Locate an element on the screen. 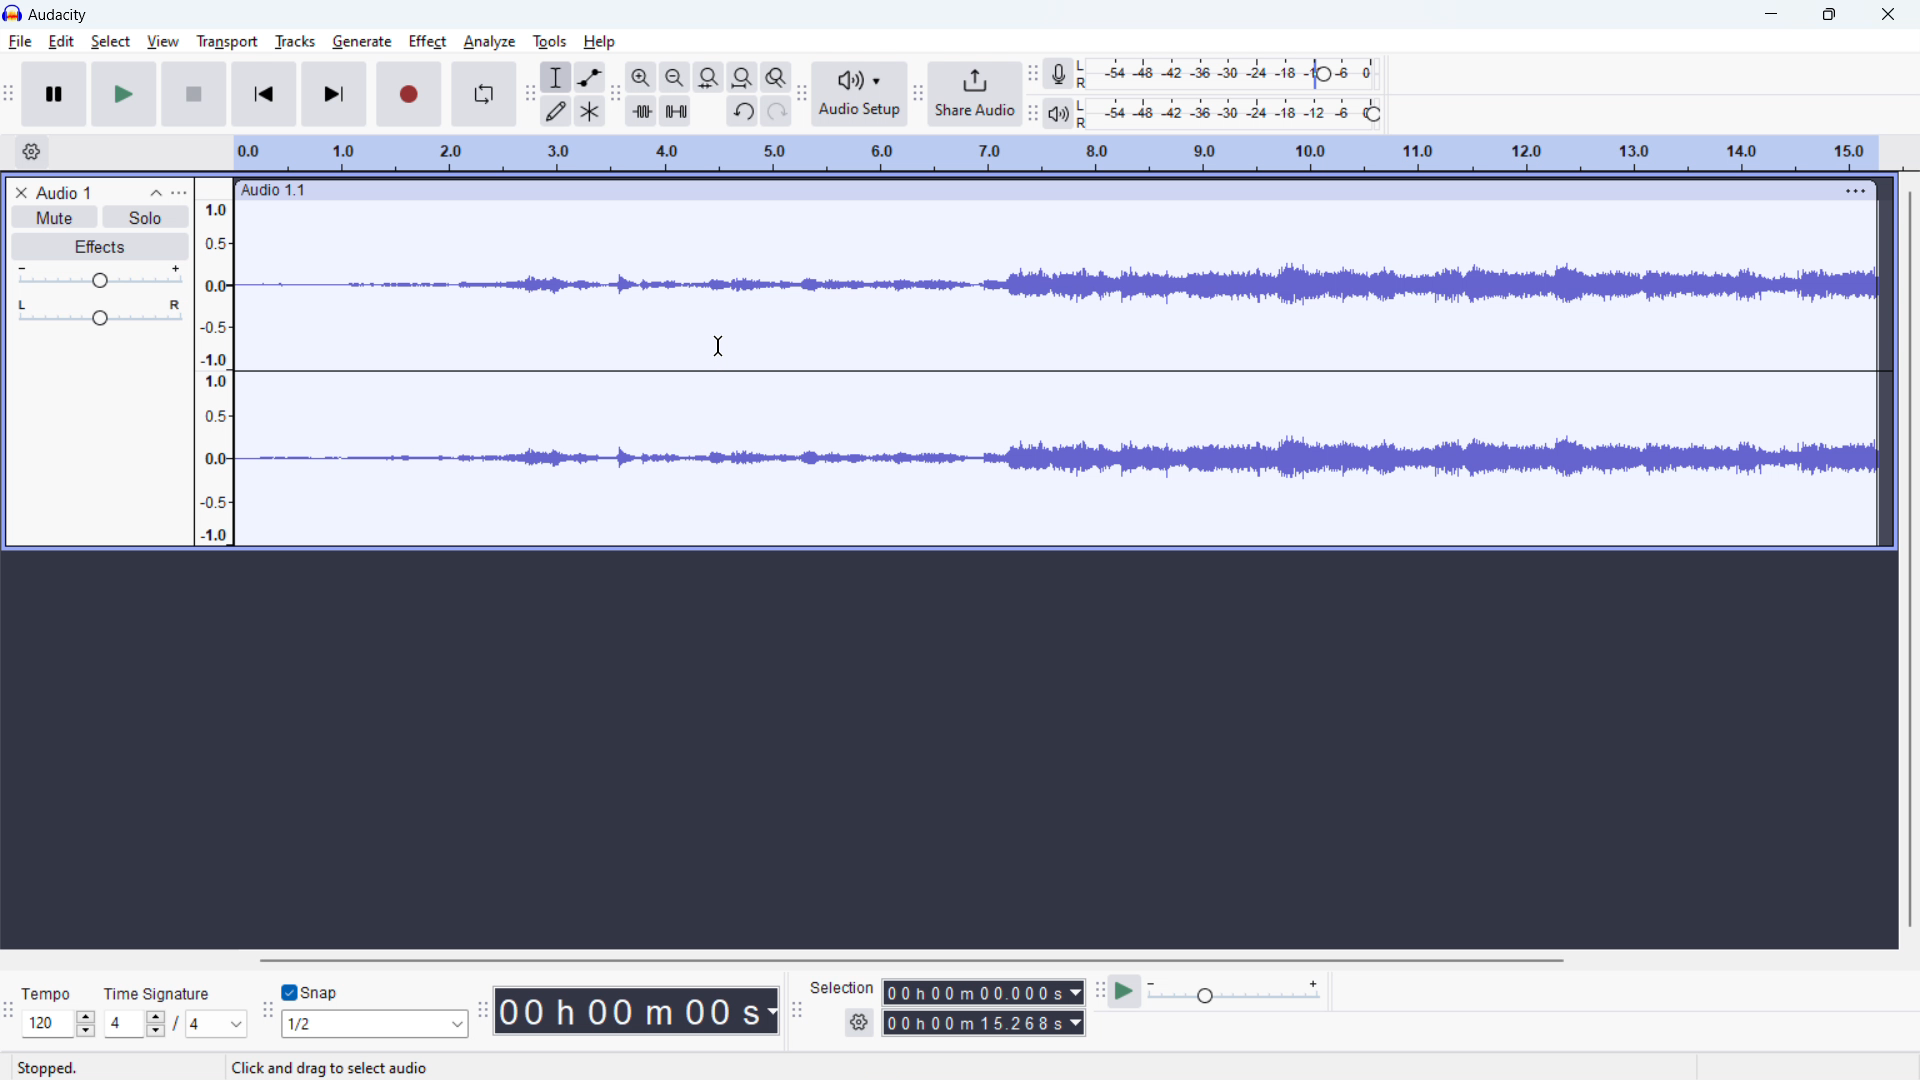  tools toolbar is located at coordinates (530, 94).